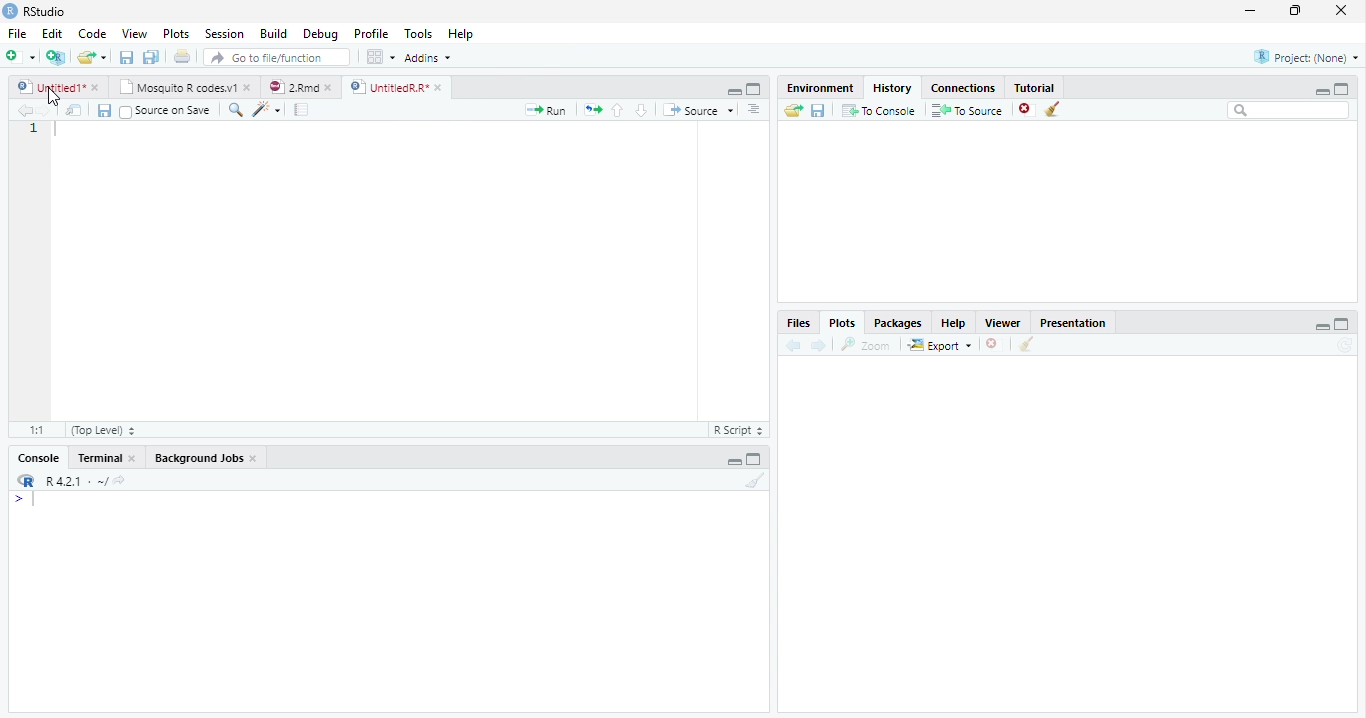 The width and height of the screenshot is (1366, 718). Describe the element at coordinates (1296, 12) in the screenshot. I see `Restore Down` at that location.